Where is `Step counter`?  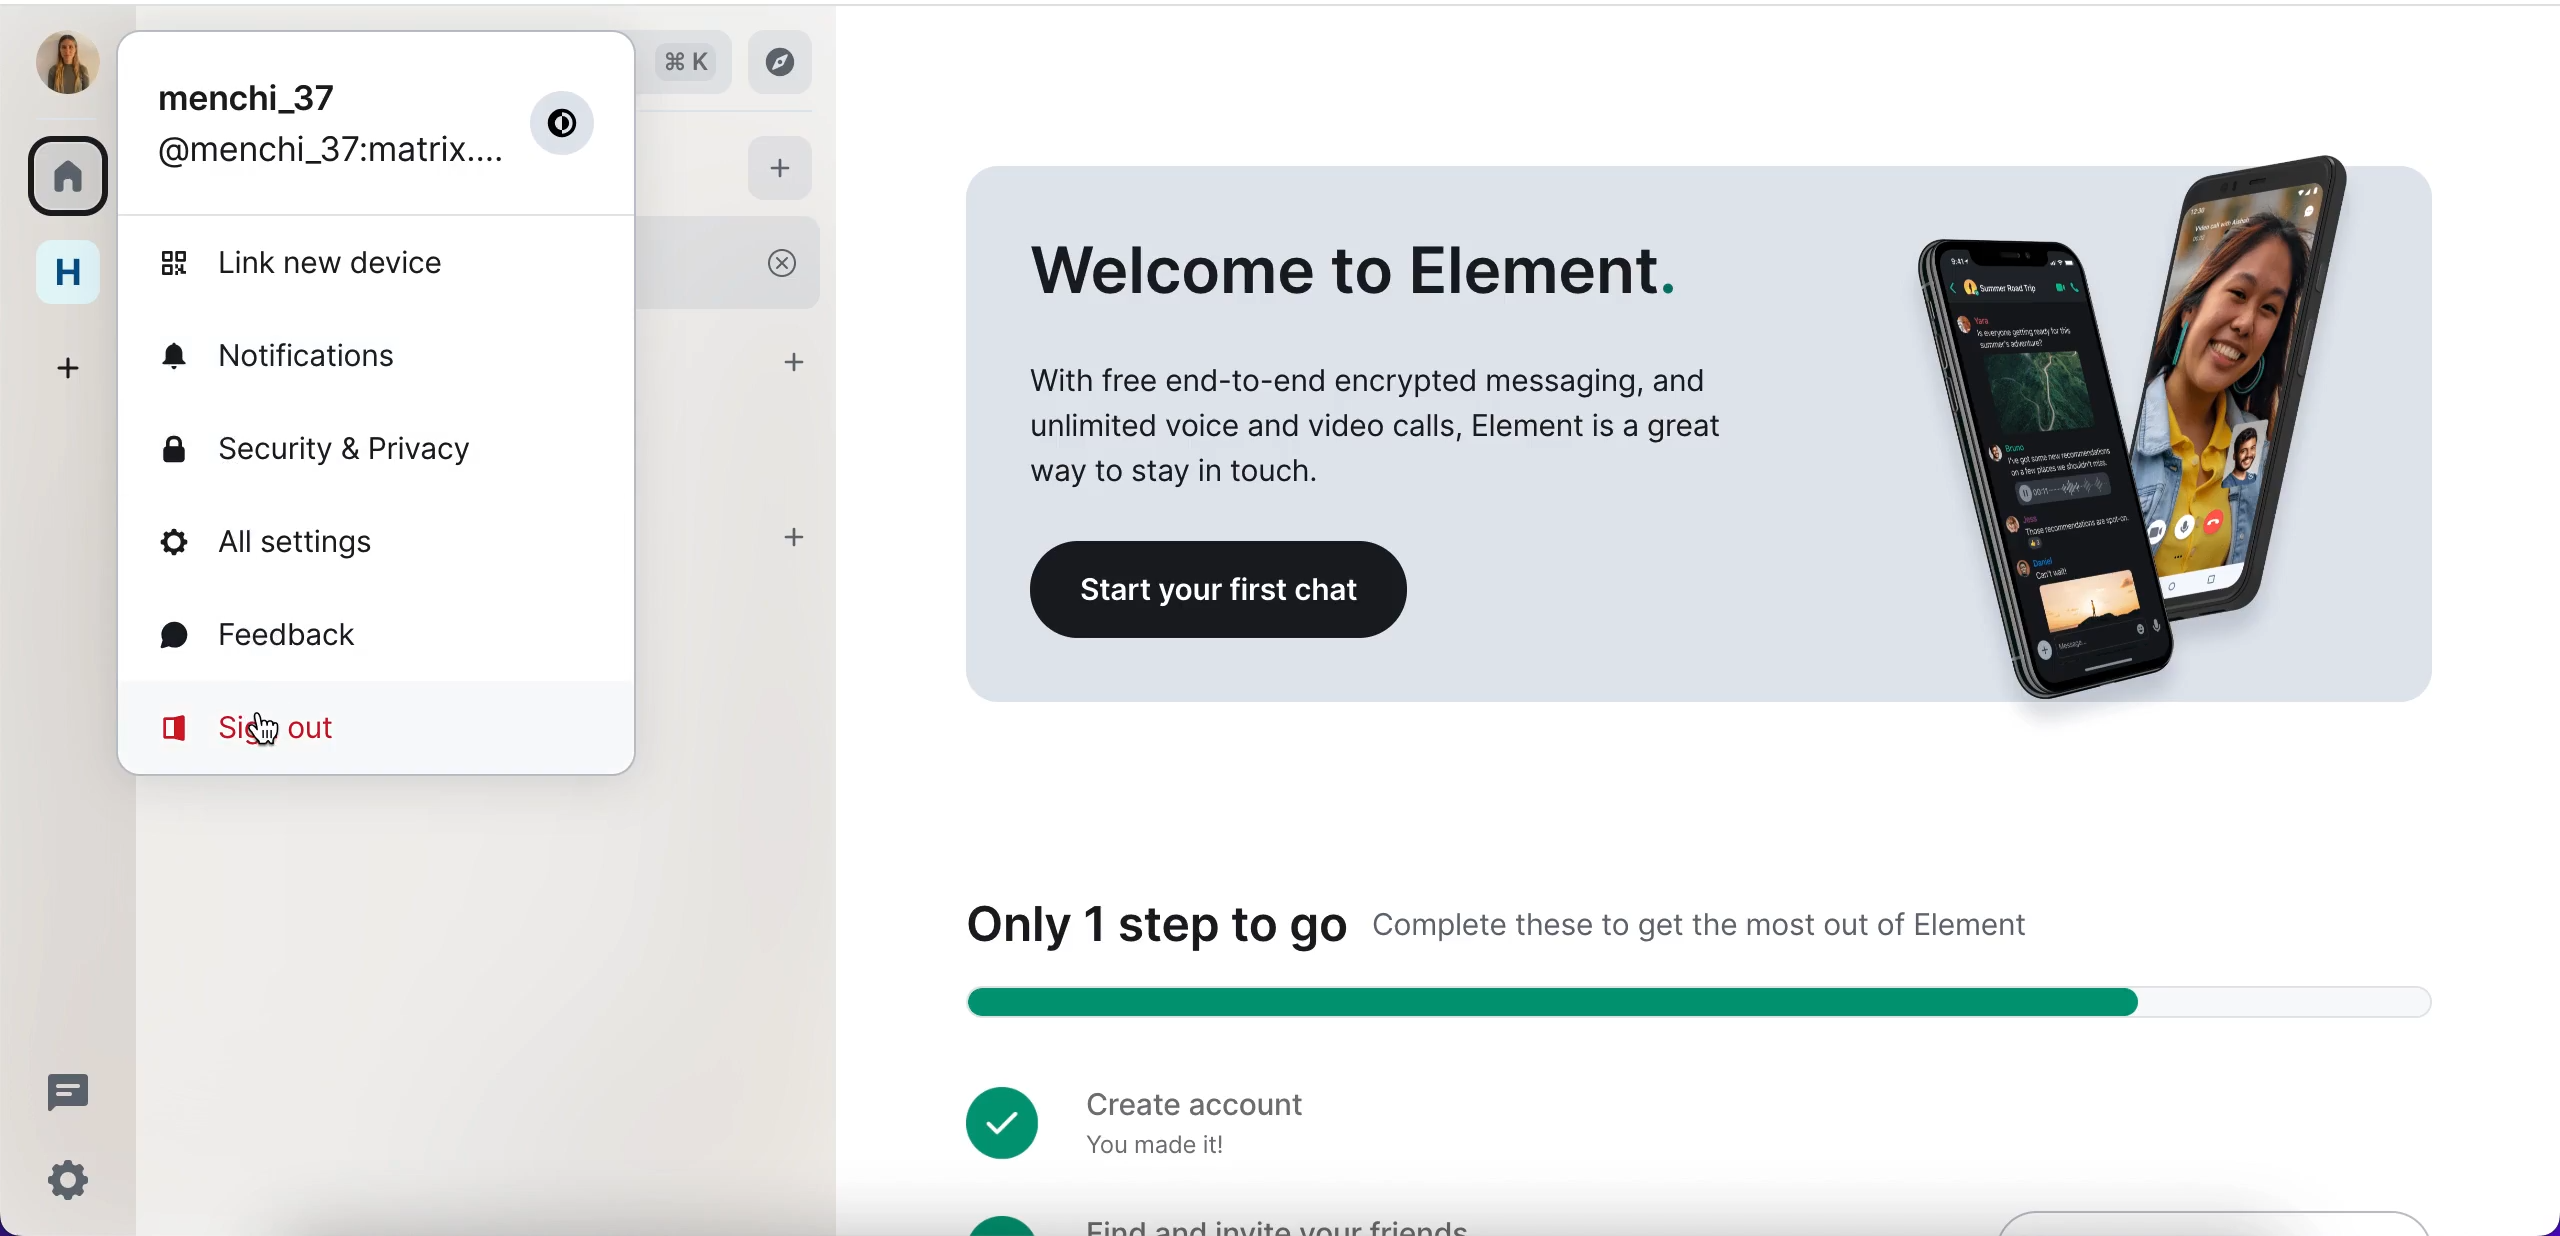
Step counter is located at coordinates (1713, 1004).